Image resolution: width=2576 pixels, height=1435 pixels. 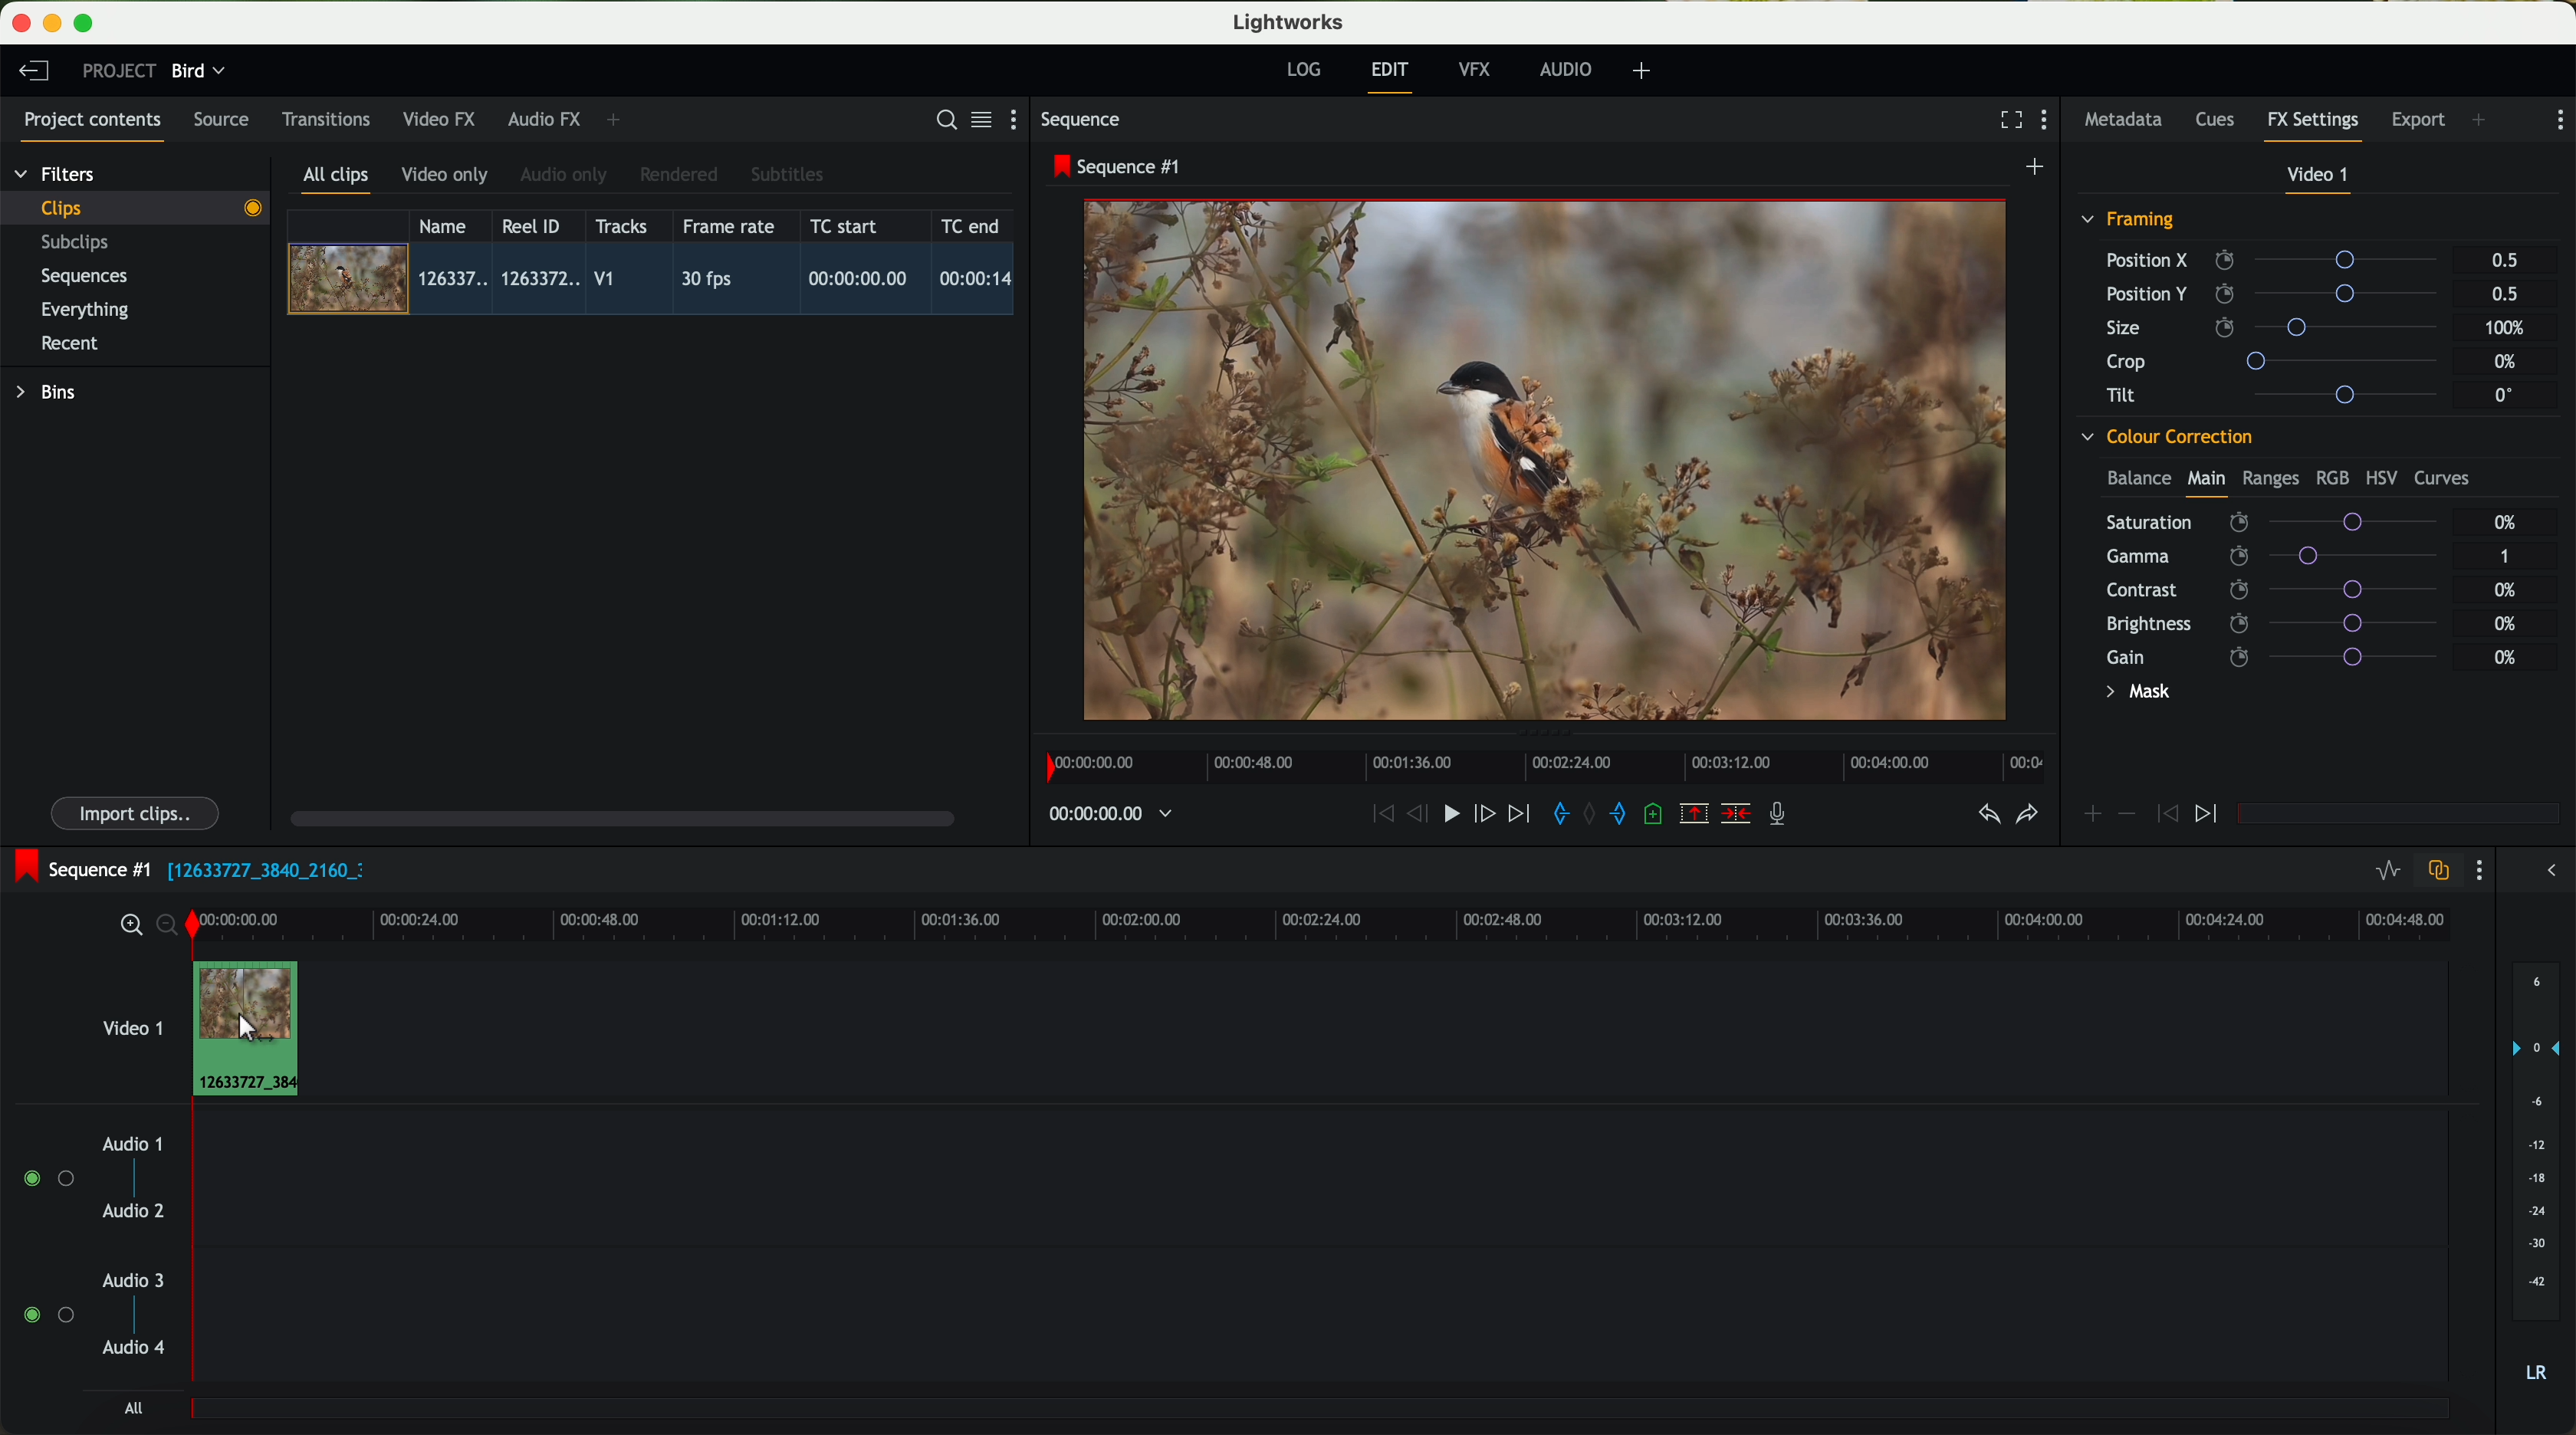 What do you see at coordinates (135, 1348) in the screenshot?
I see `audio 4` at bounding box center [135, 1348].